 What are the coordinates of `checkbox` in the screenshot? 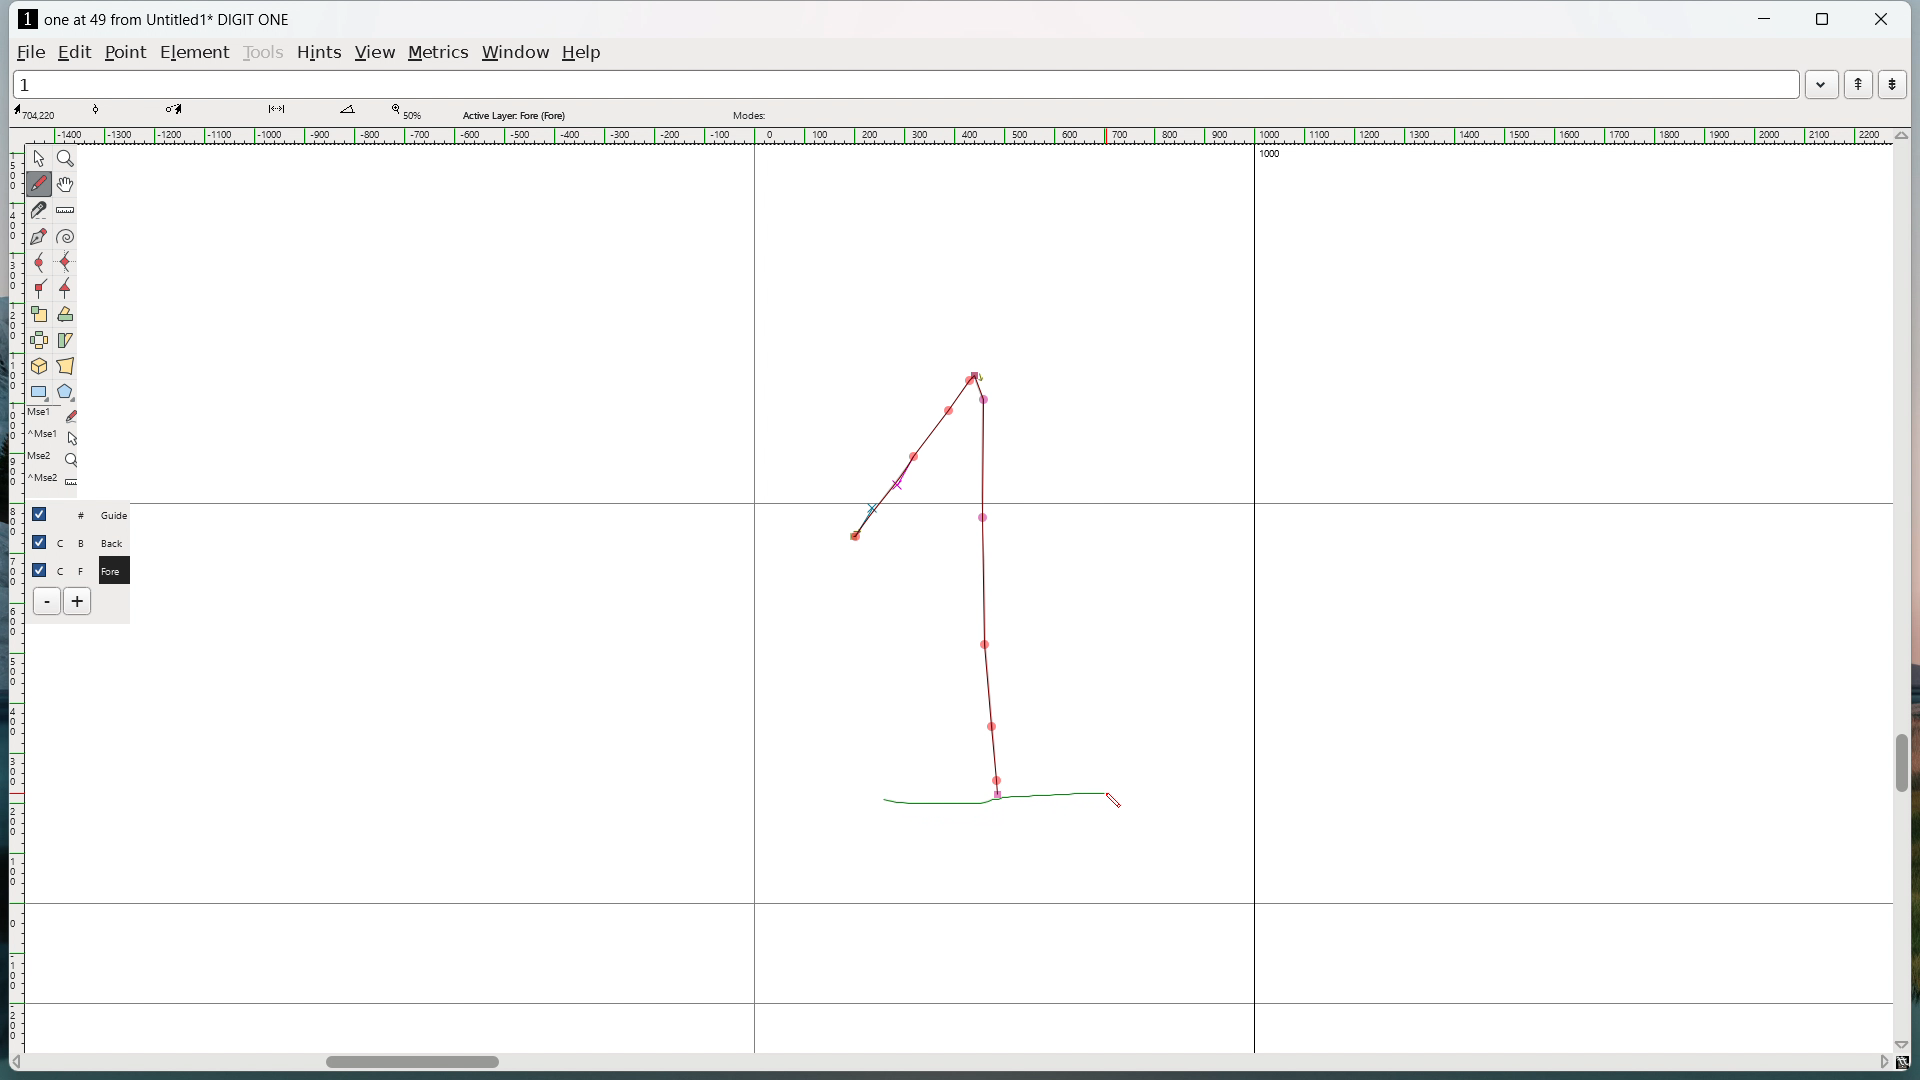 It's located at (40, 568).